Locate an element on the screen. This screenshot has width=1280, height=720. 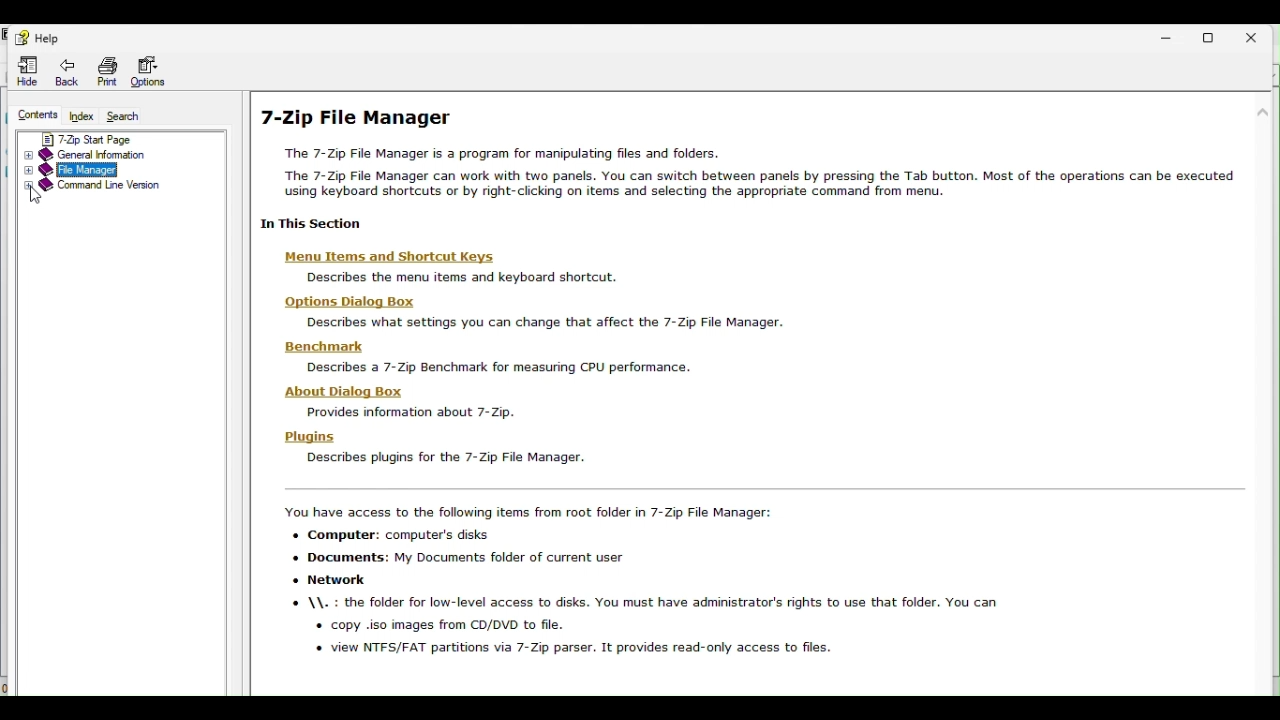
Plugins is located at coordinates (307, 436).